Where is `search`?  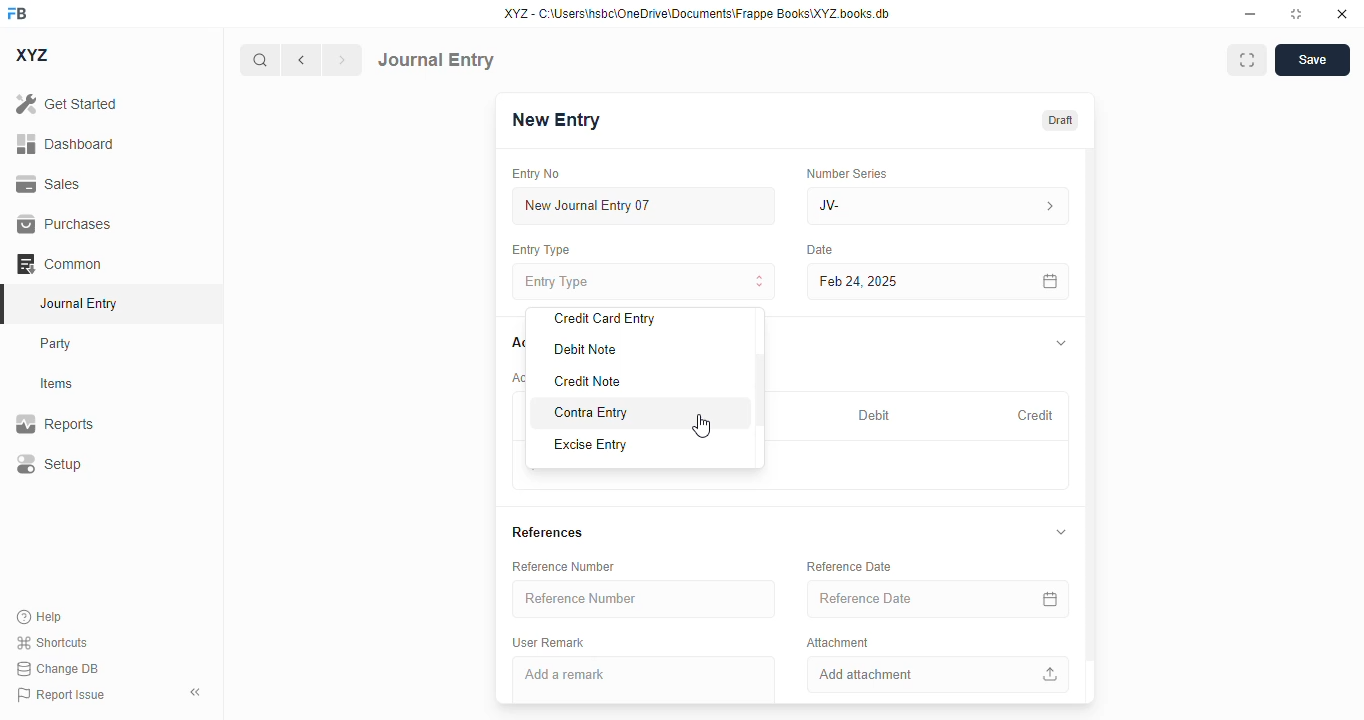
search is located at coordinates (259, 60).